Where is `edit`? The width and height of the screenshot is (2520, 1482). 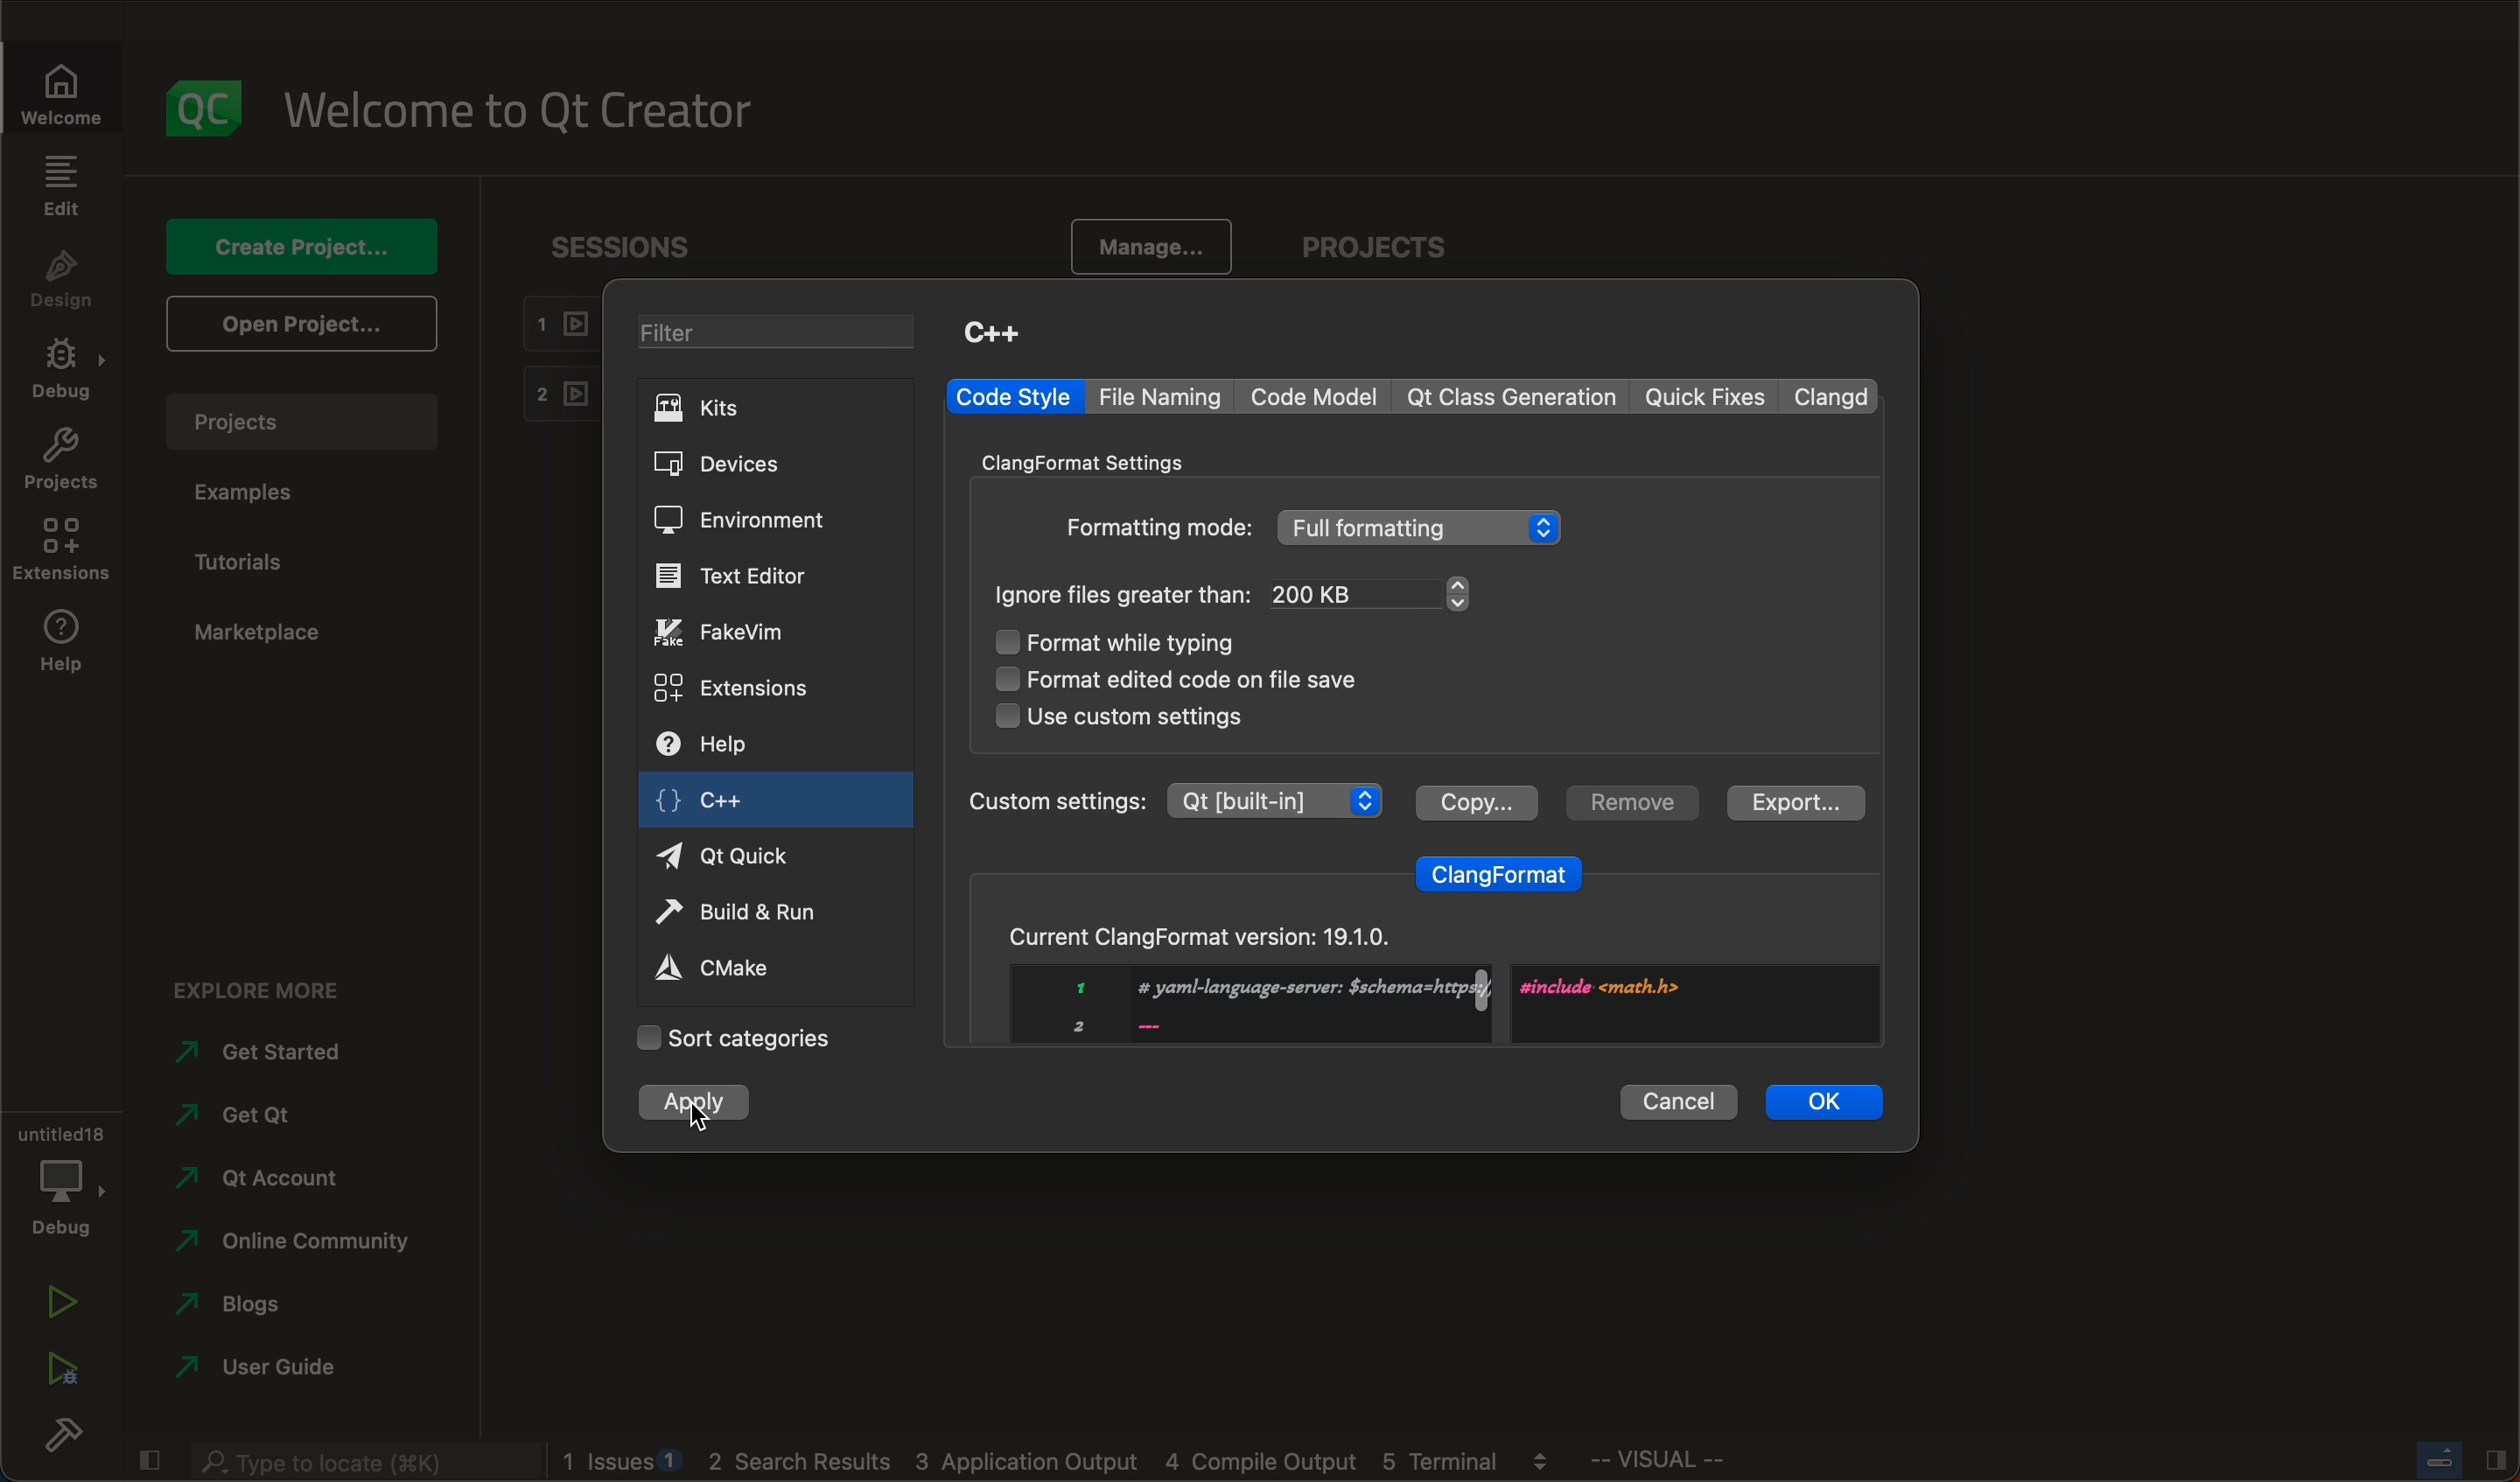 edit is located at coordinates (60, 185).